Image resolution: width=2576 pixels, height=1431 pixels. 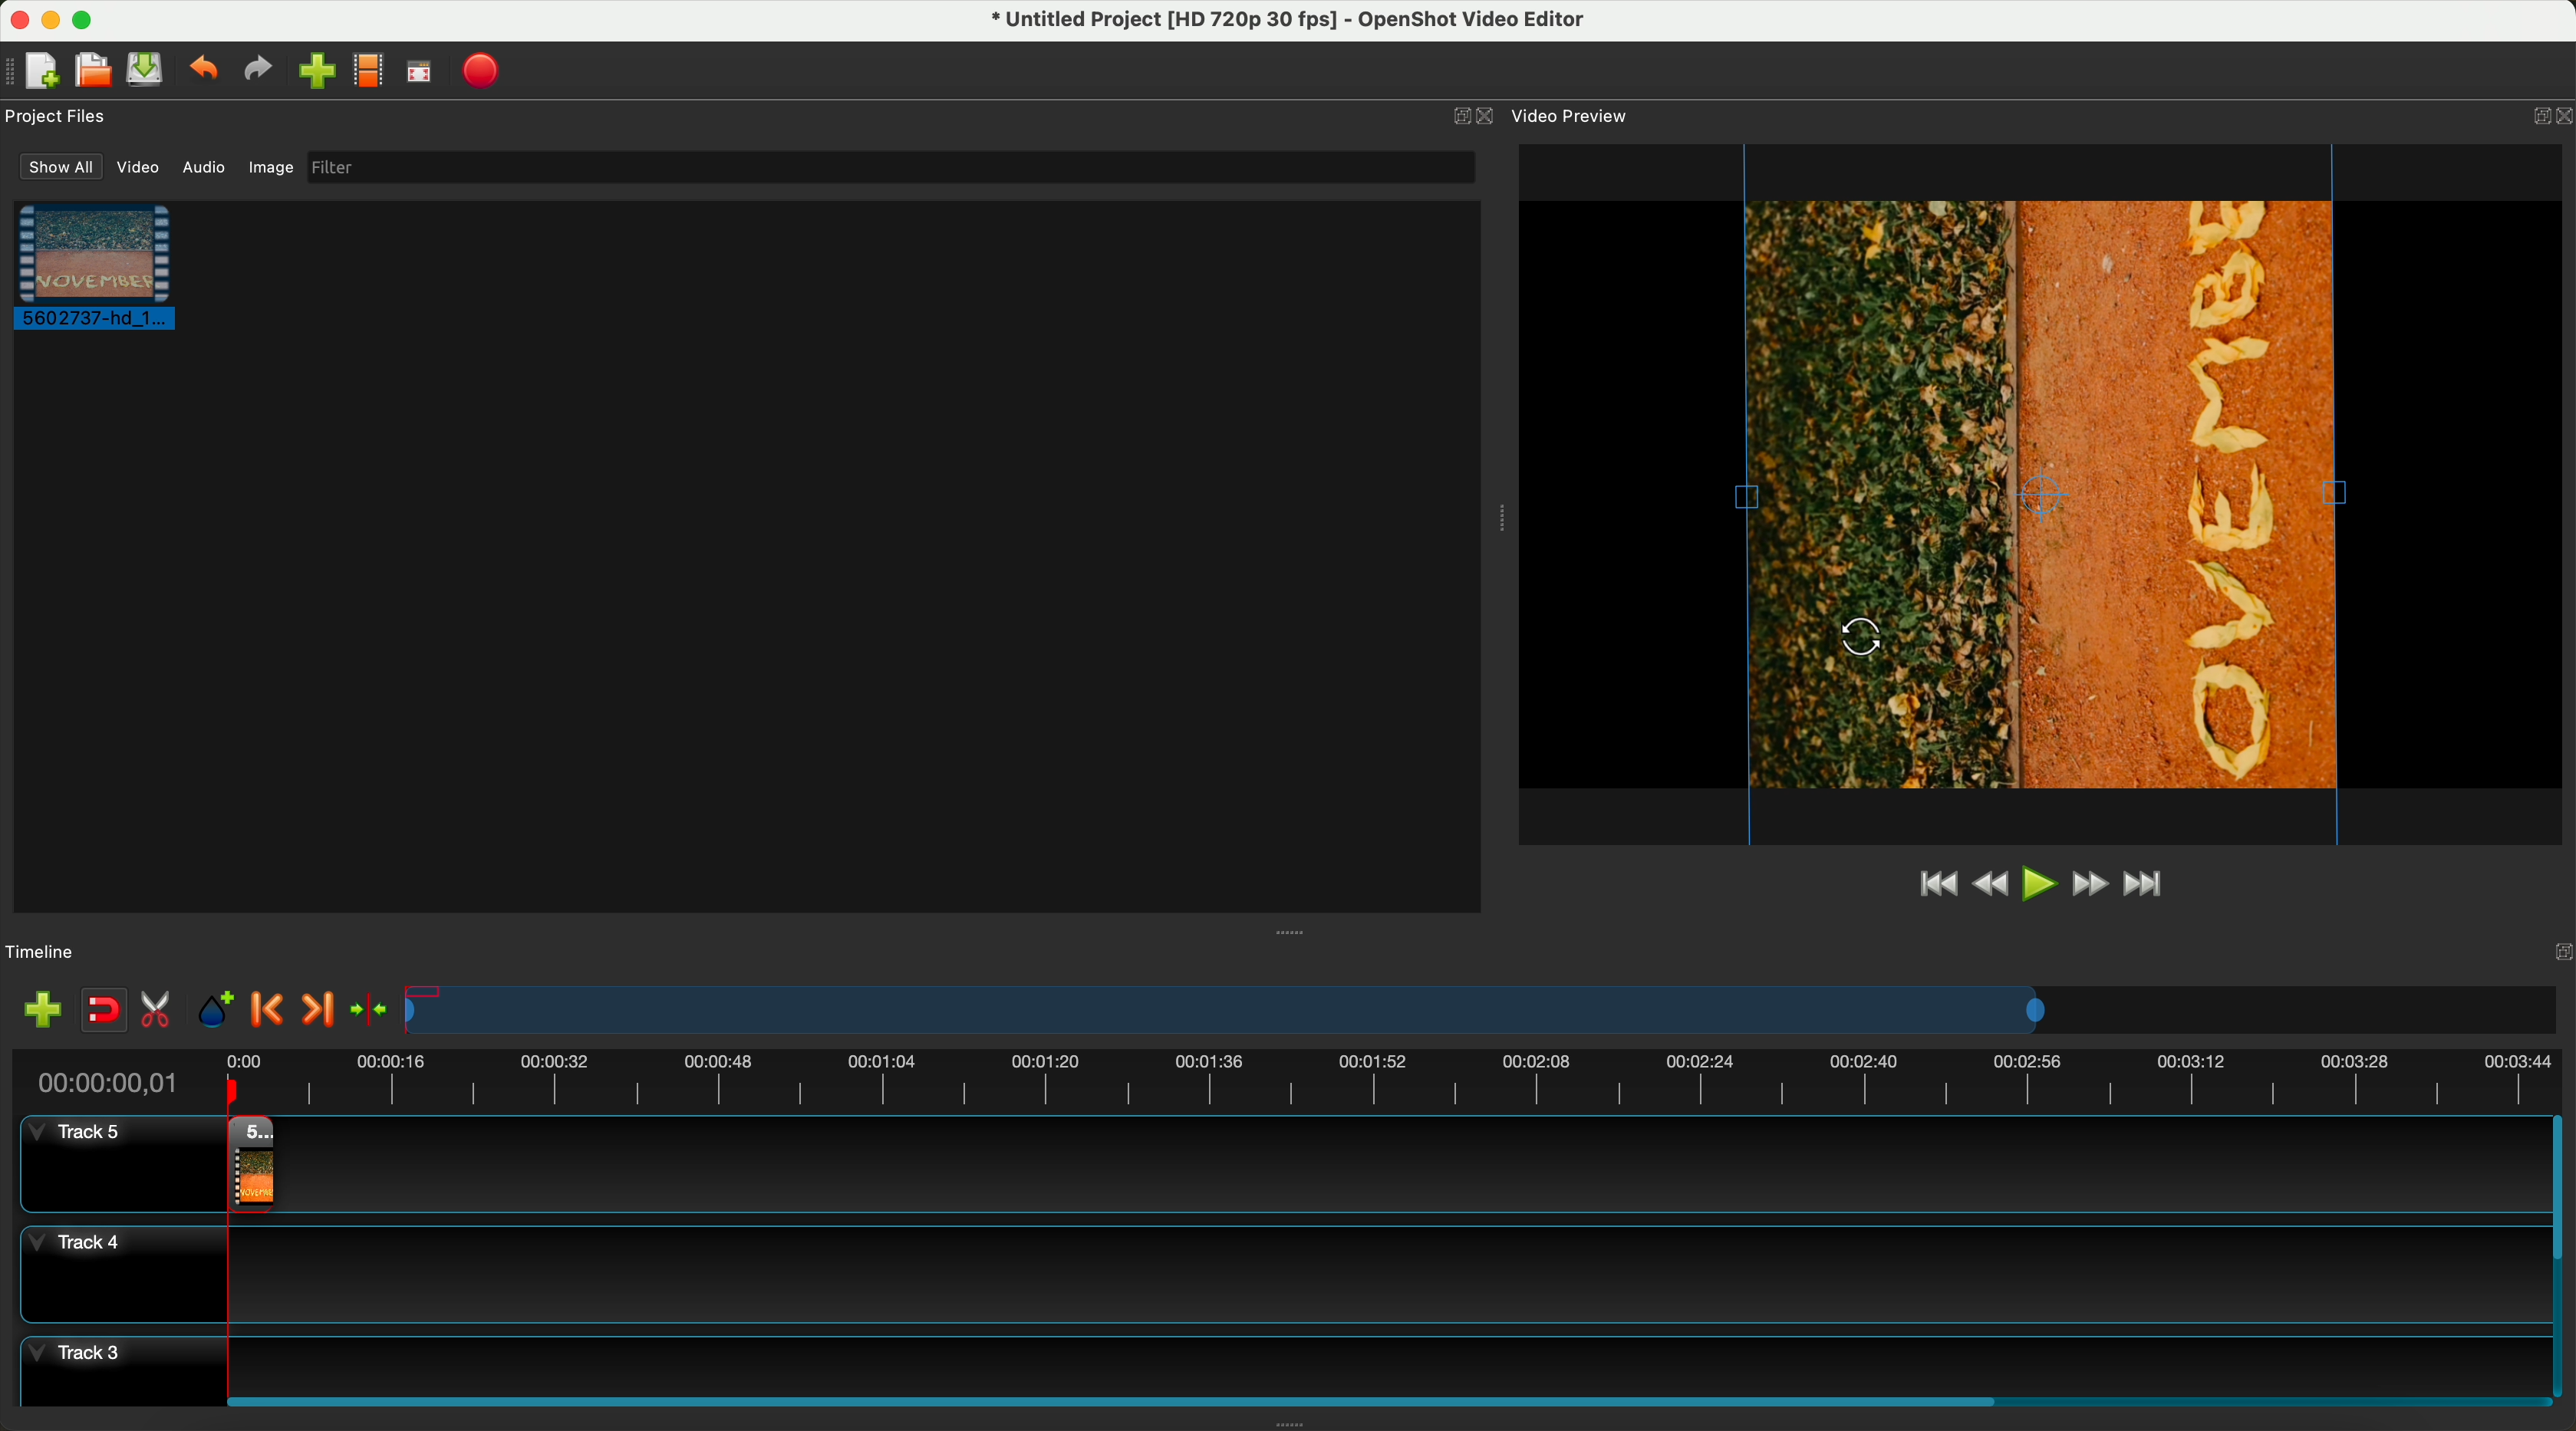 What do you see at coordinates (53, 20) in the screenshot?
I see `minimize` at bounding box center [53, 20].